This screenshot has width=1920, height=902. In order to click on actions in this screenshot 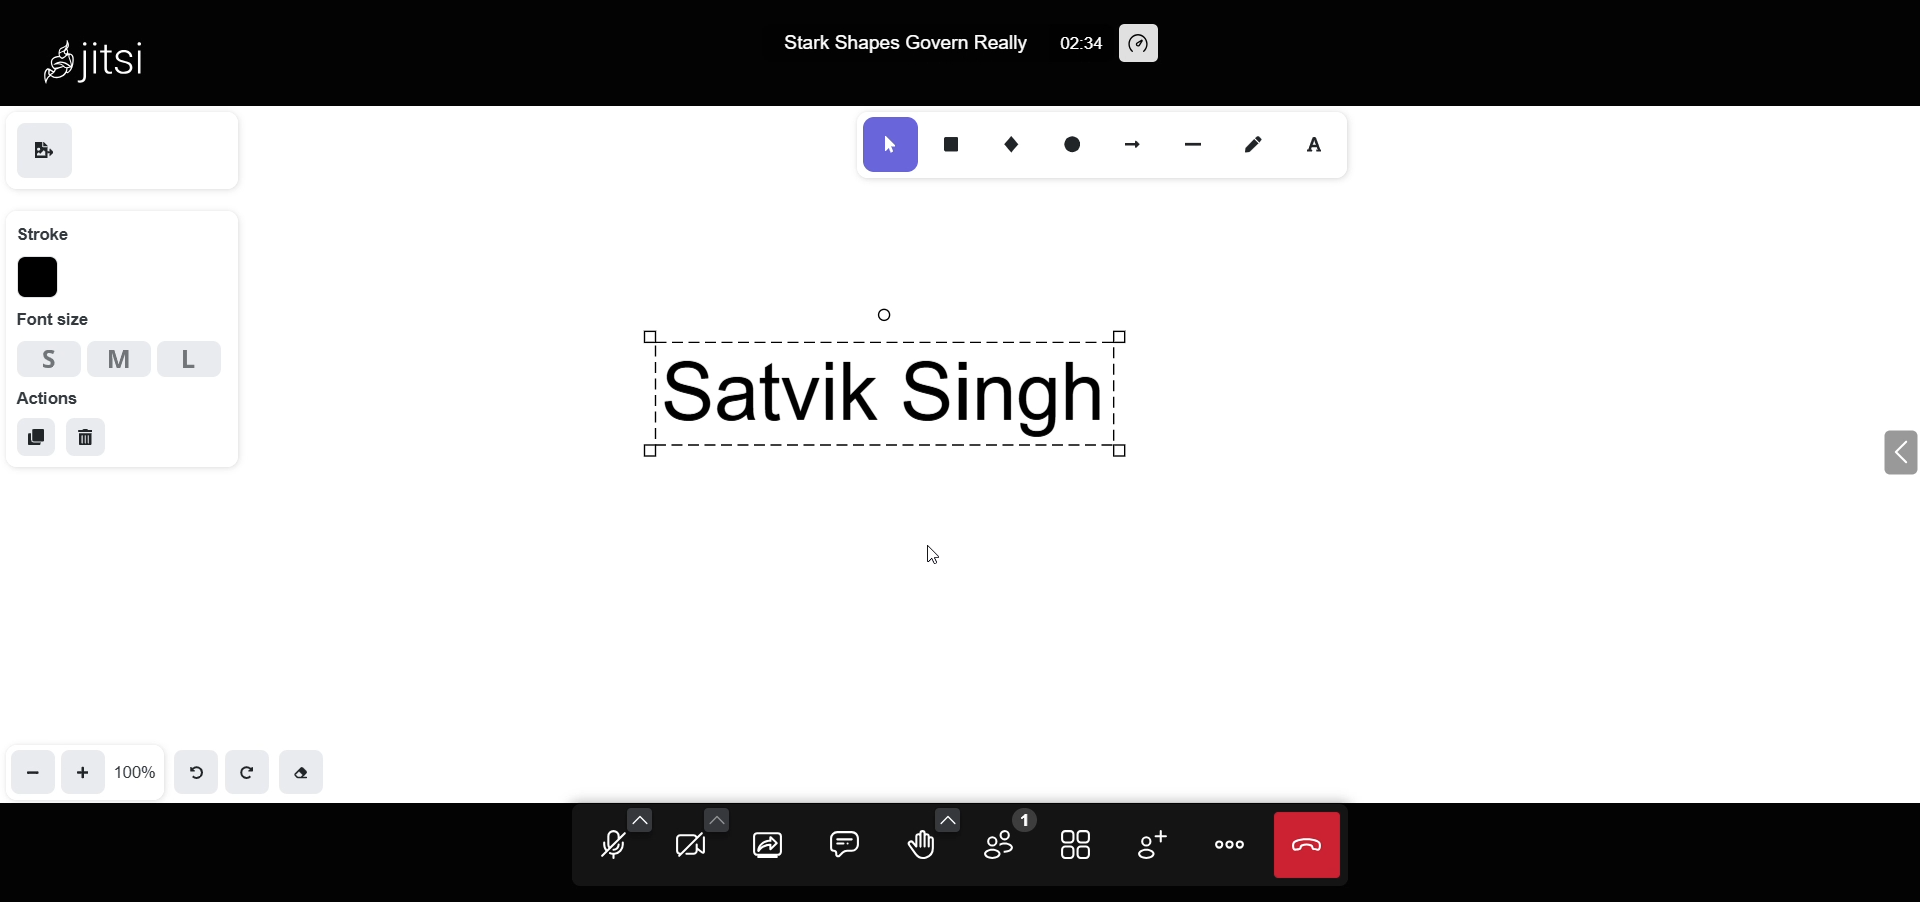, I will do `click(48, 396)`.